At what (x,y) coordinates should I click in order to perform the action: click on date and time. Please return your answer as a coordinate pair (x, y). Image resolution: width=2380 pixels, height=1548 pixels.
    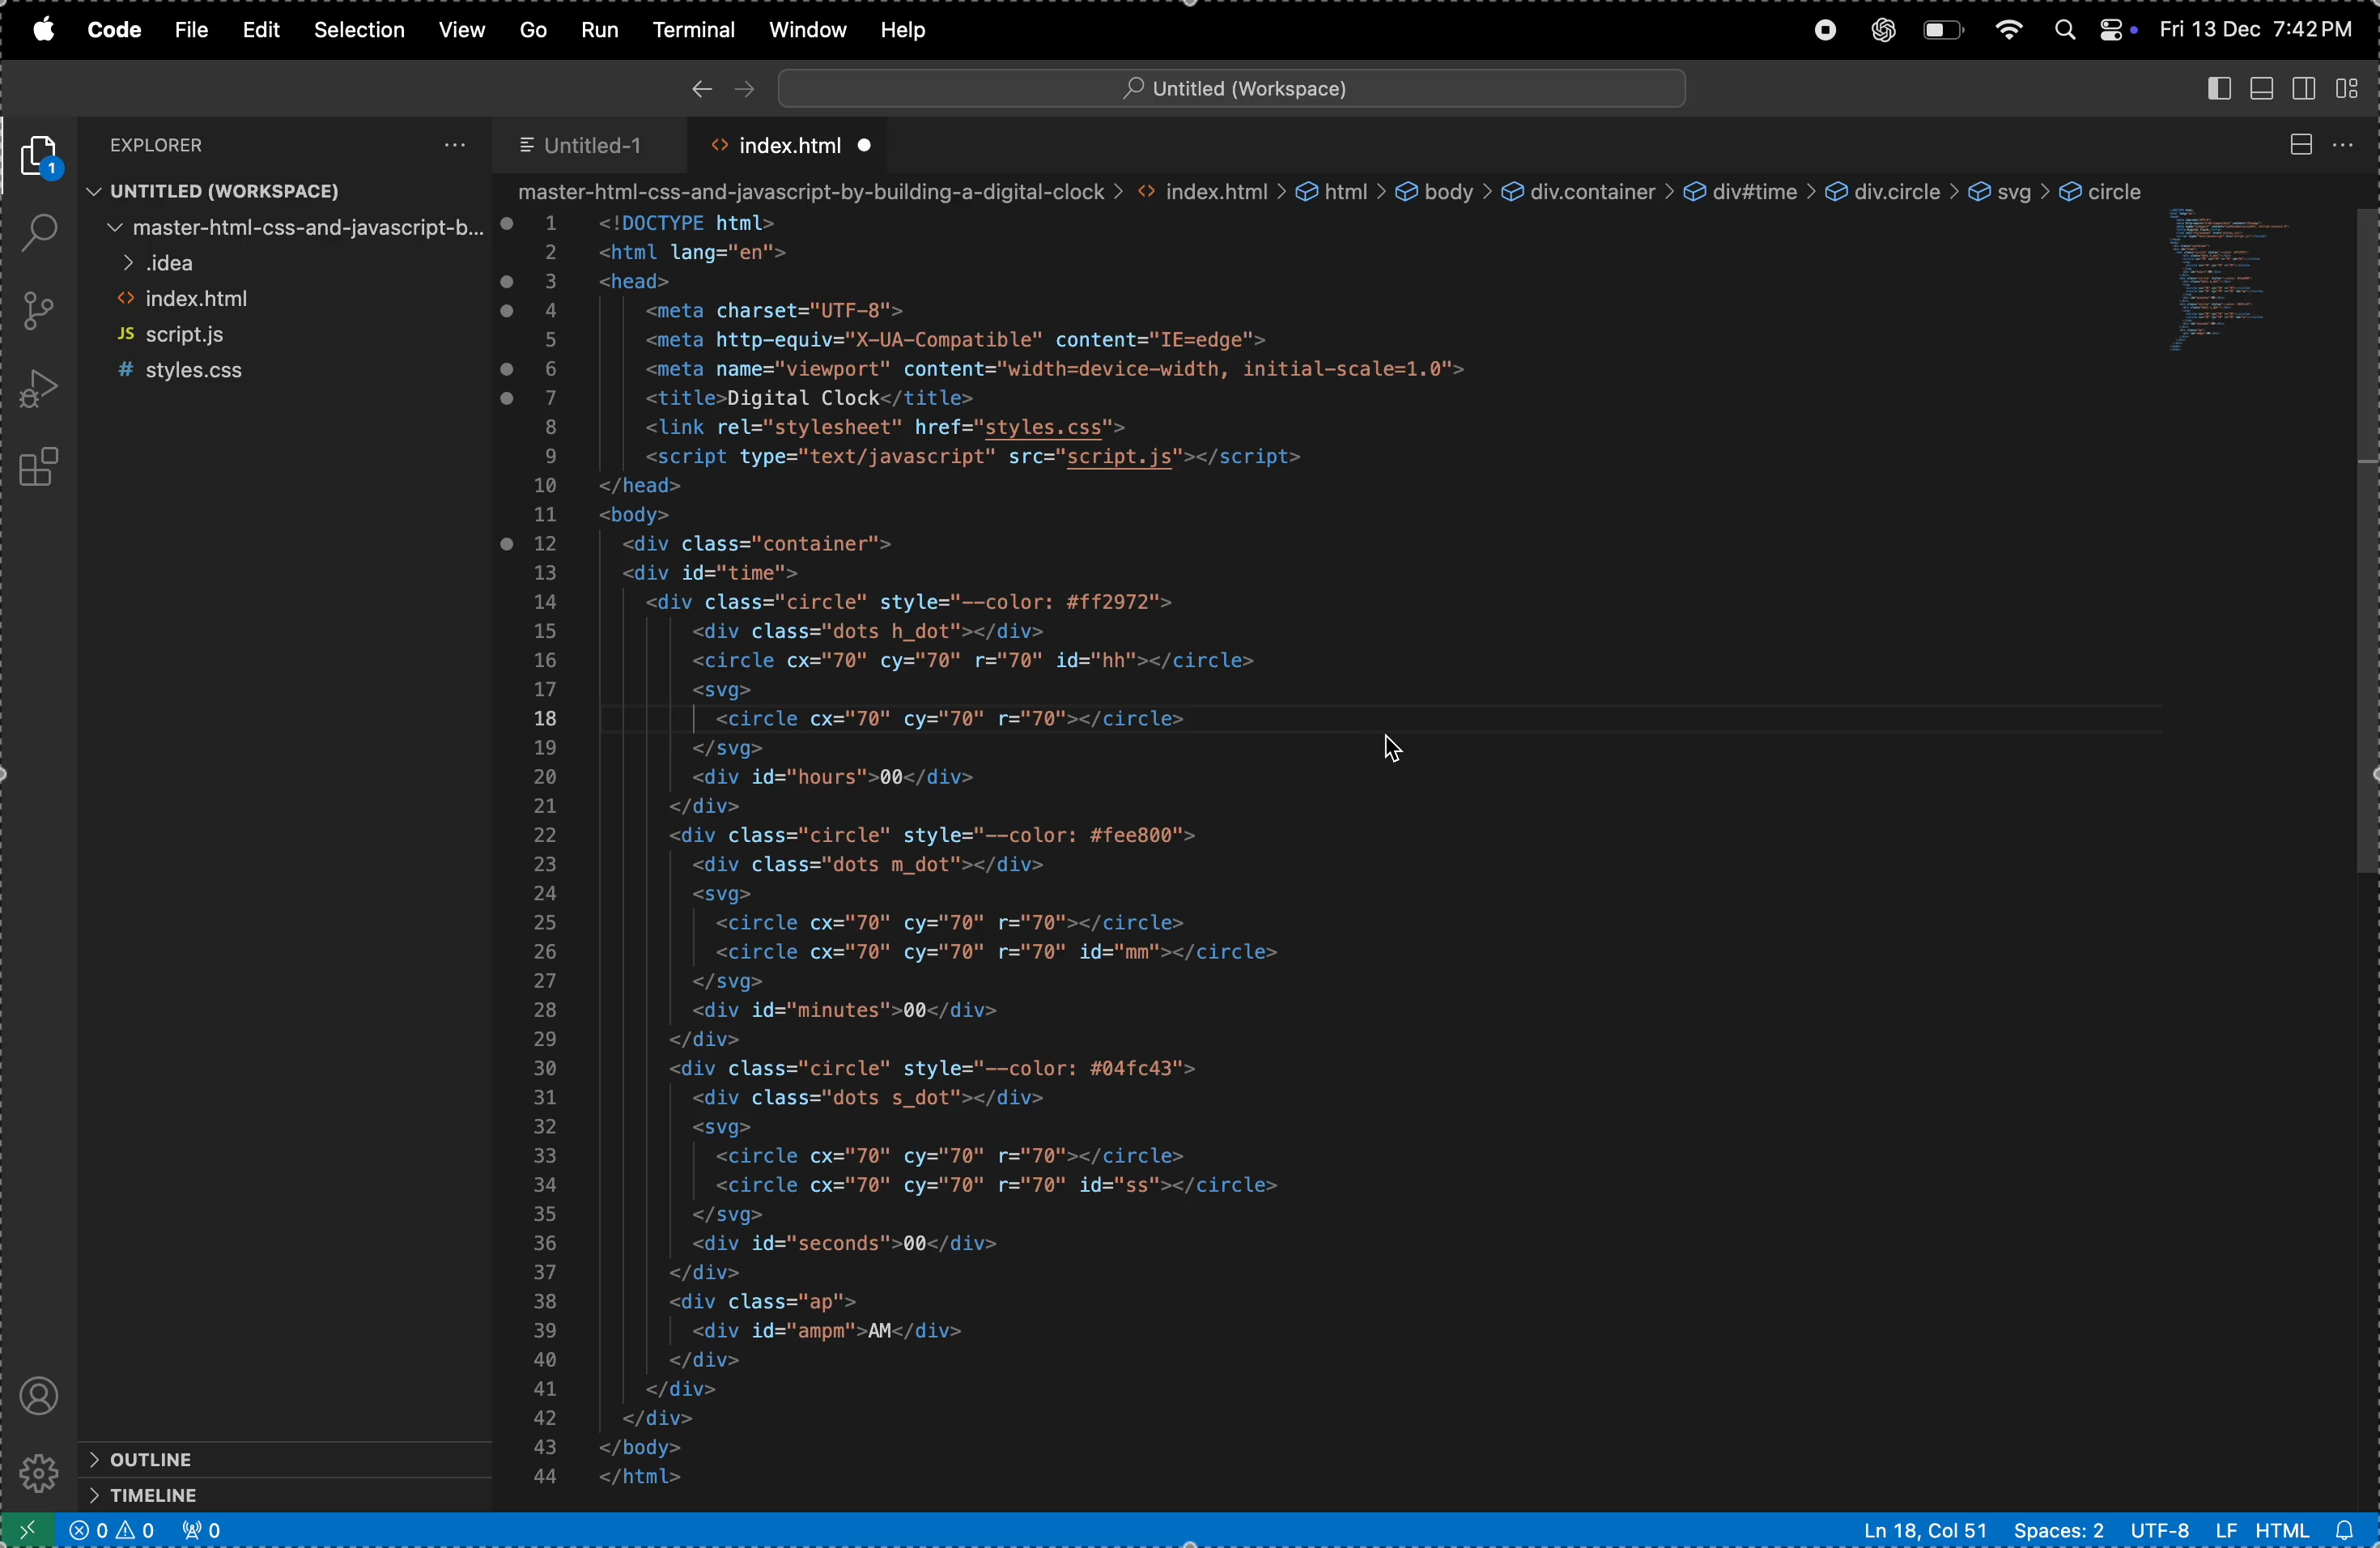
    Looking at the image, I should click on (2259, 29).